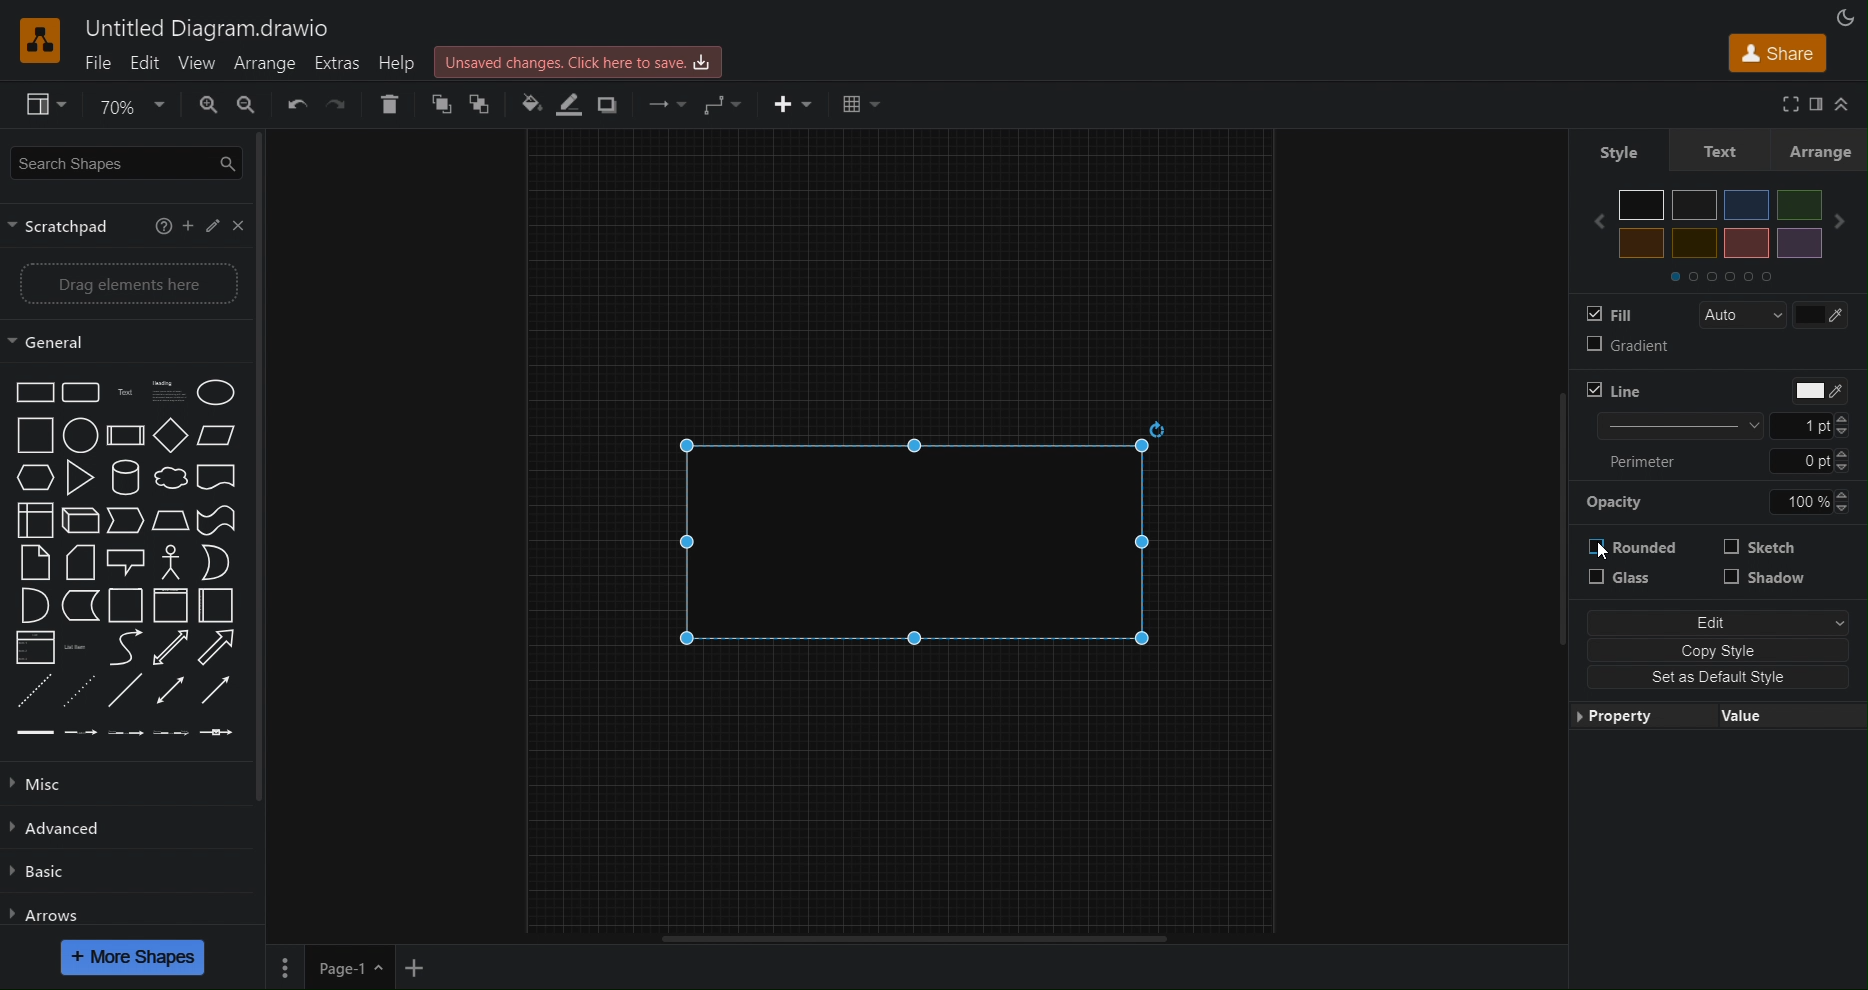  I want to click on Untitled Diagram.drawio, so click(210, 28).